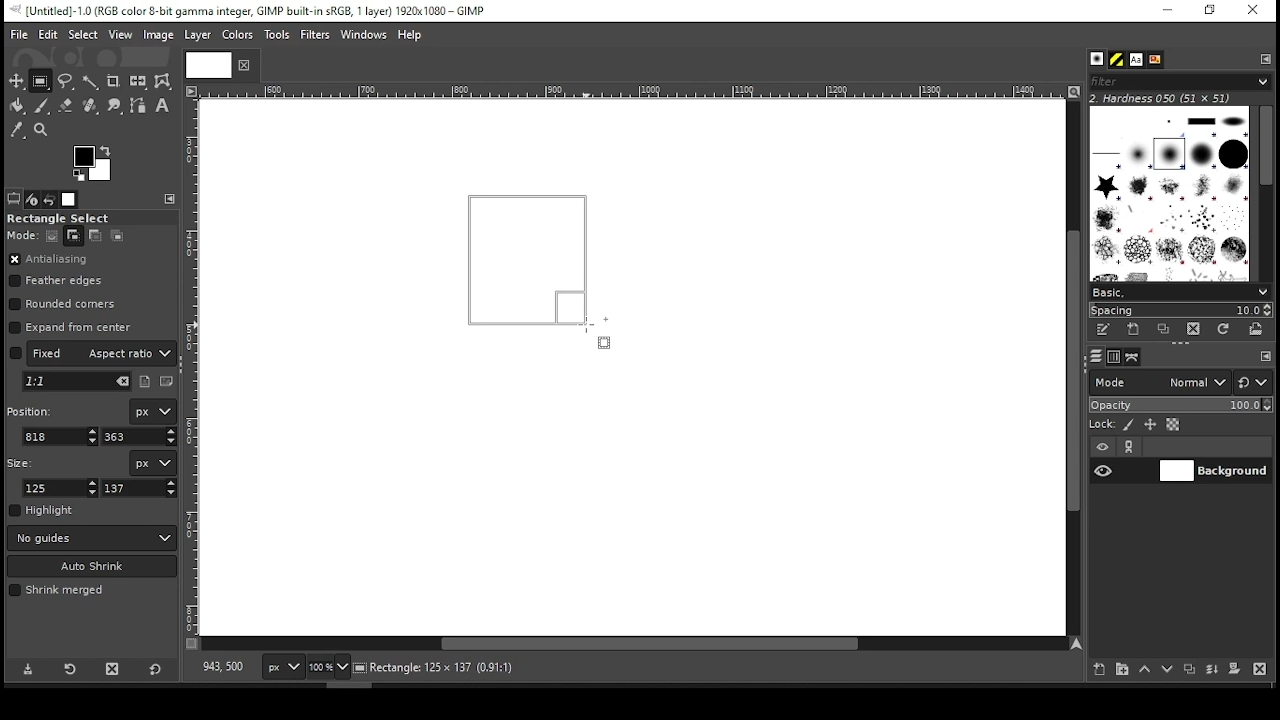 The width and height of the screenshot is (1280, 720). What do you see at coordinates (242, 65) in the screenshot?
I see `close` at bounding box center [242, 65].